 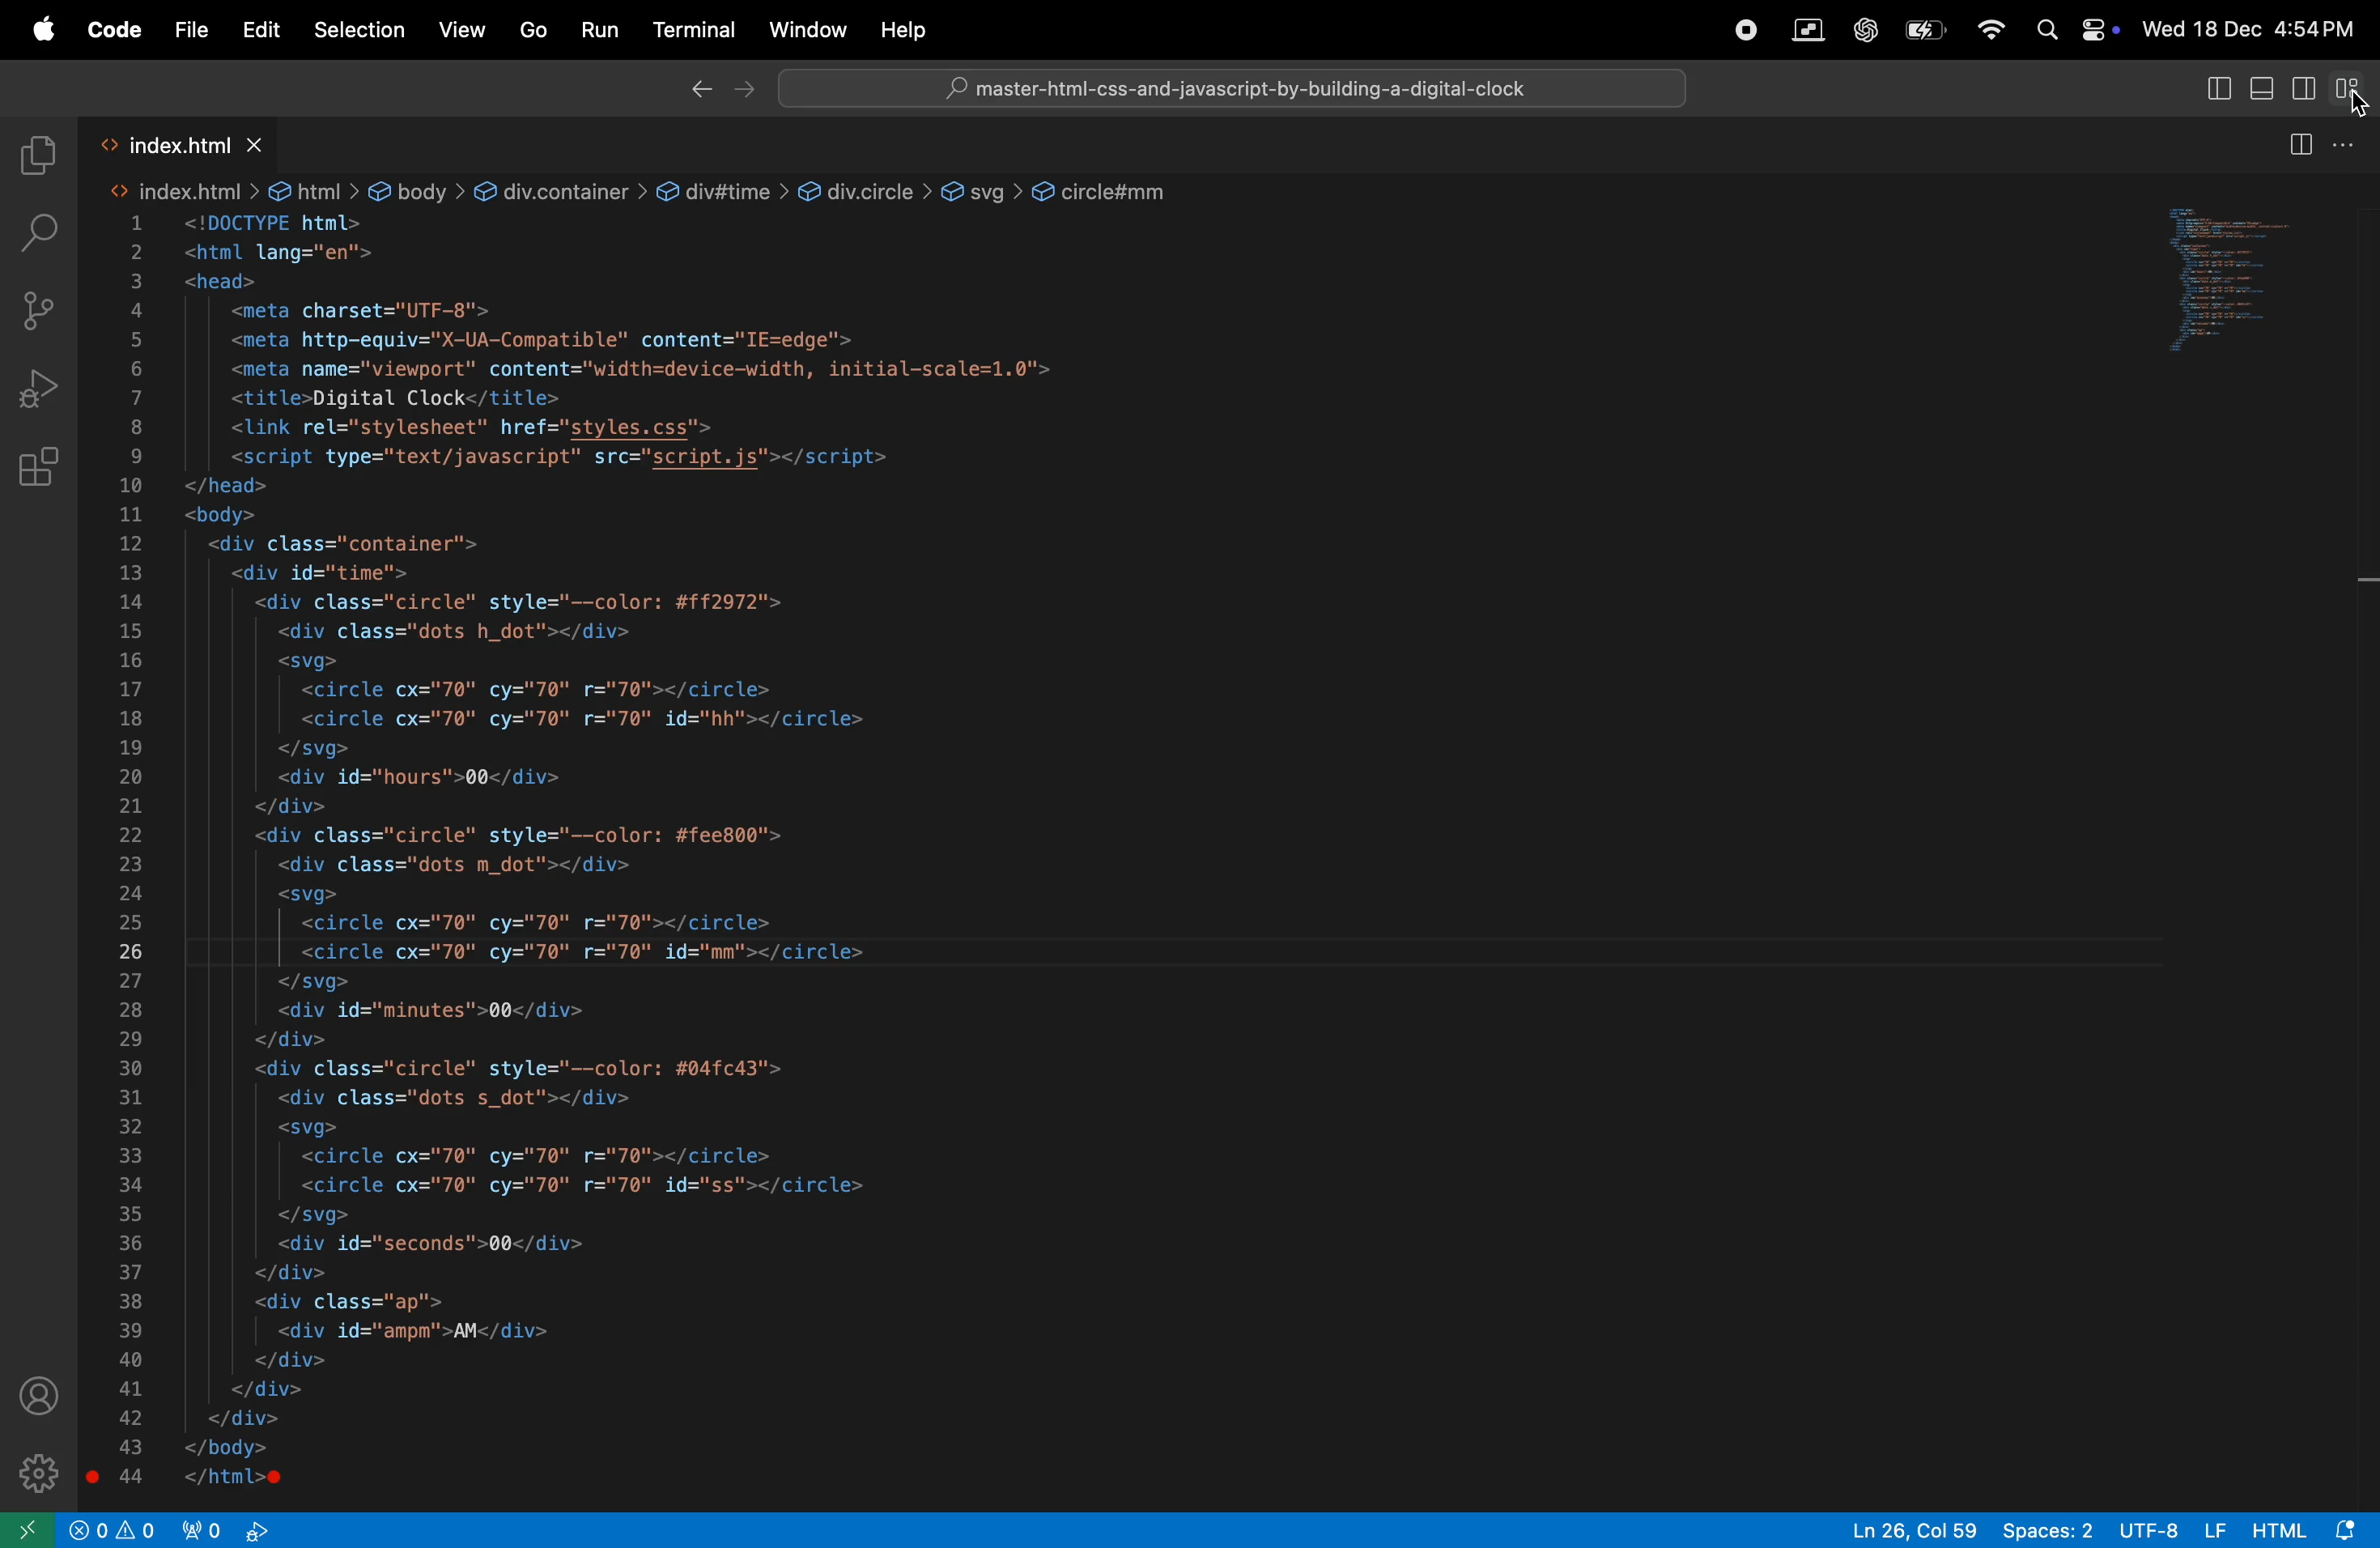 What do you see at coordinates (459, 29) in the screenshot?
I see `View` at bounding box center [459, 29].